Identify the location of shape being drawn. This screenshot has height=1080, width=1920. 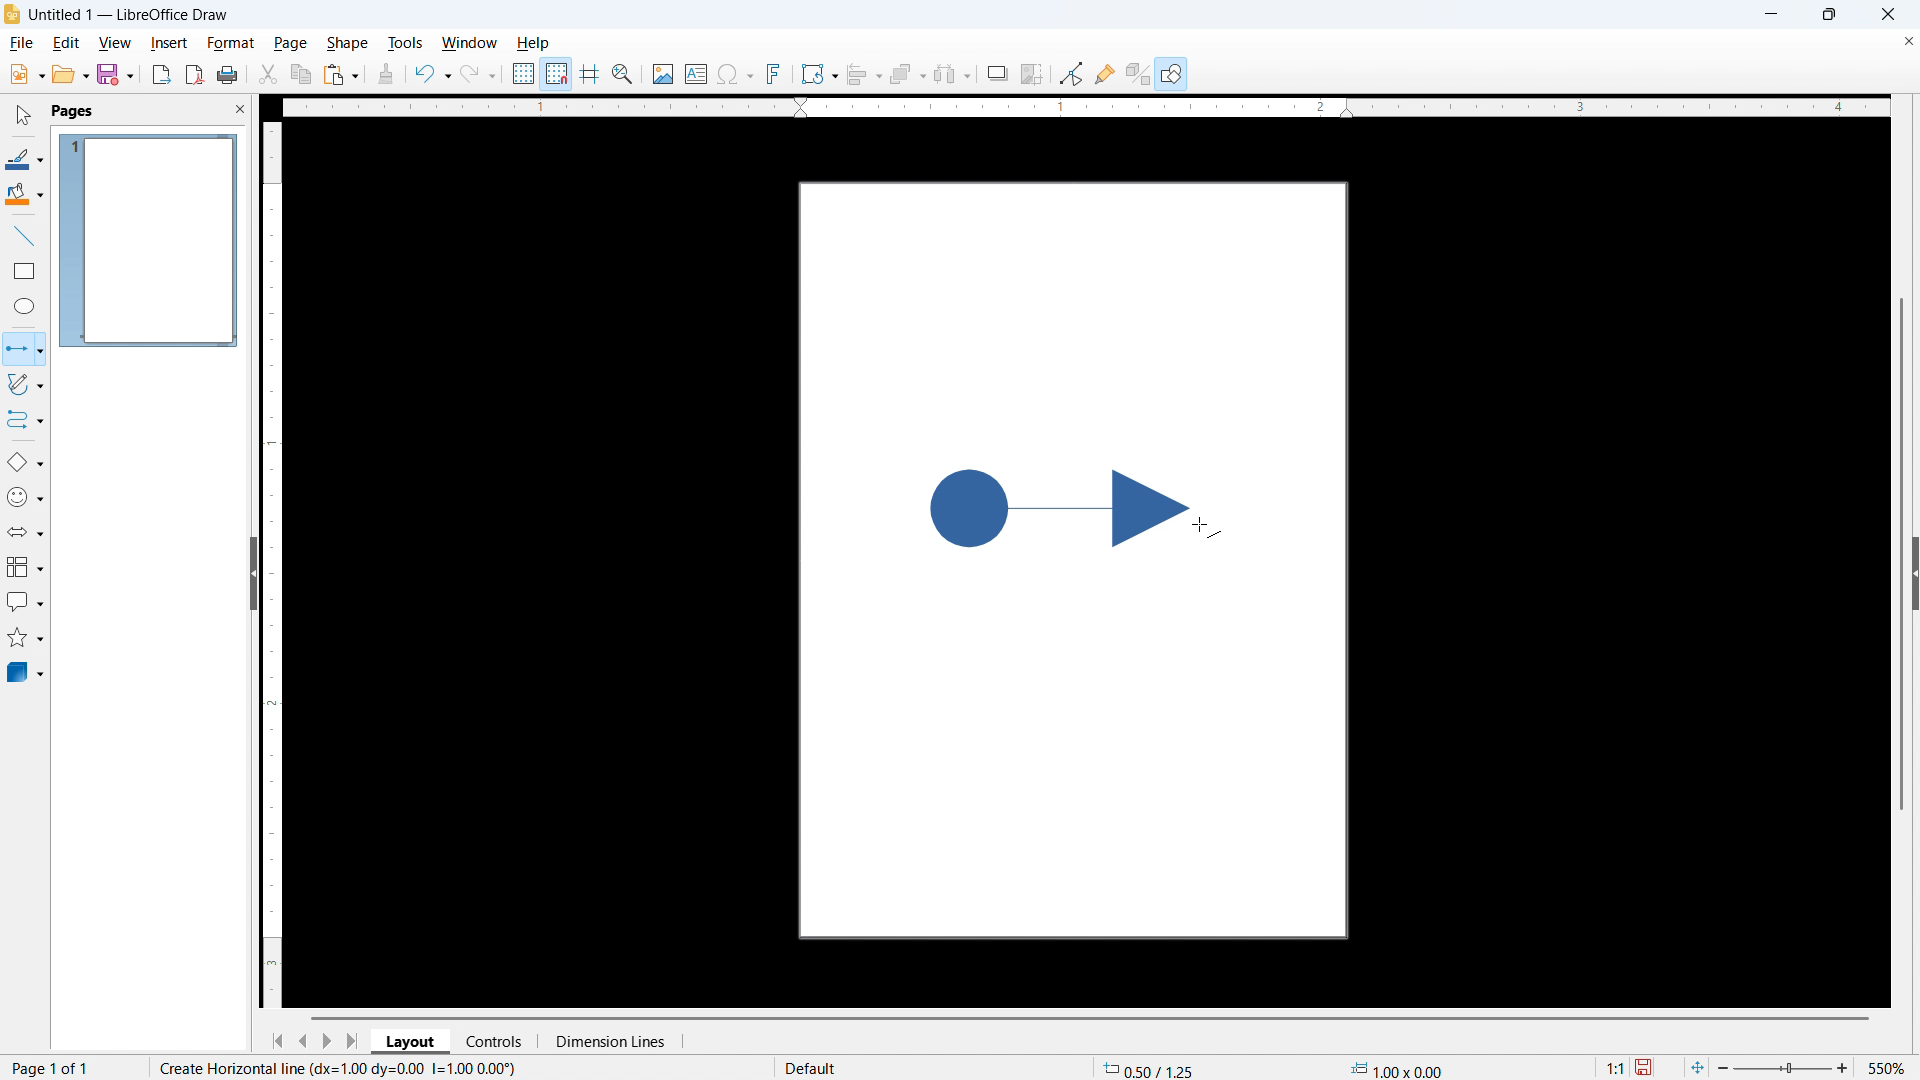
(1078, 508).